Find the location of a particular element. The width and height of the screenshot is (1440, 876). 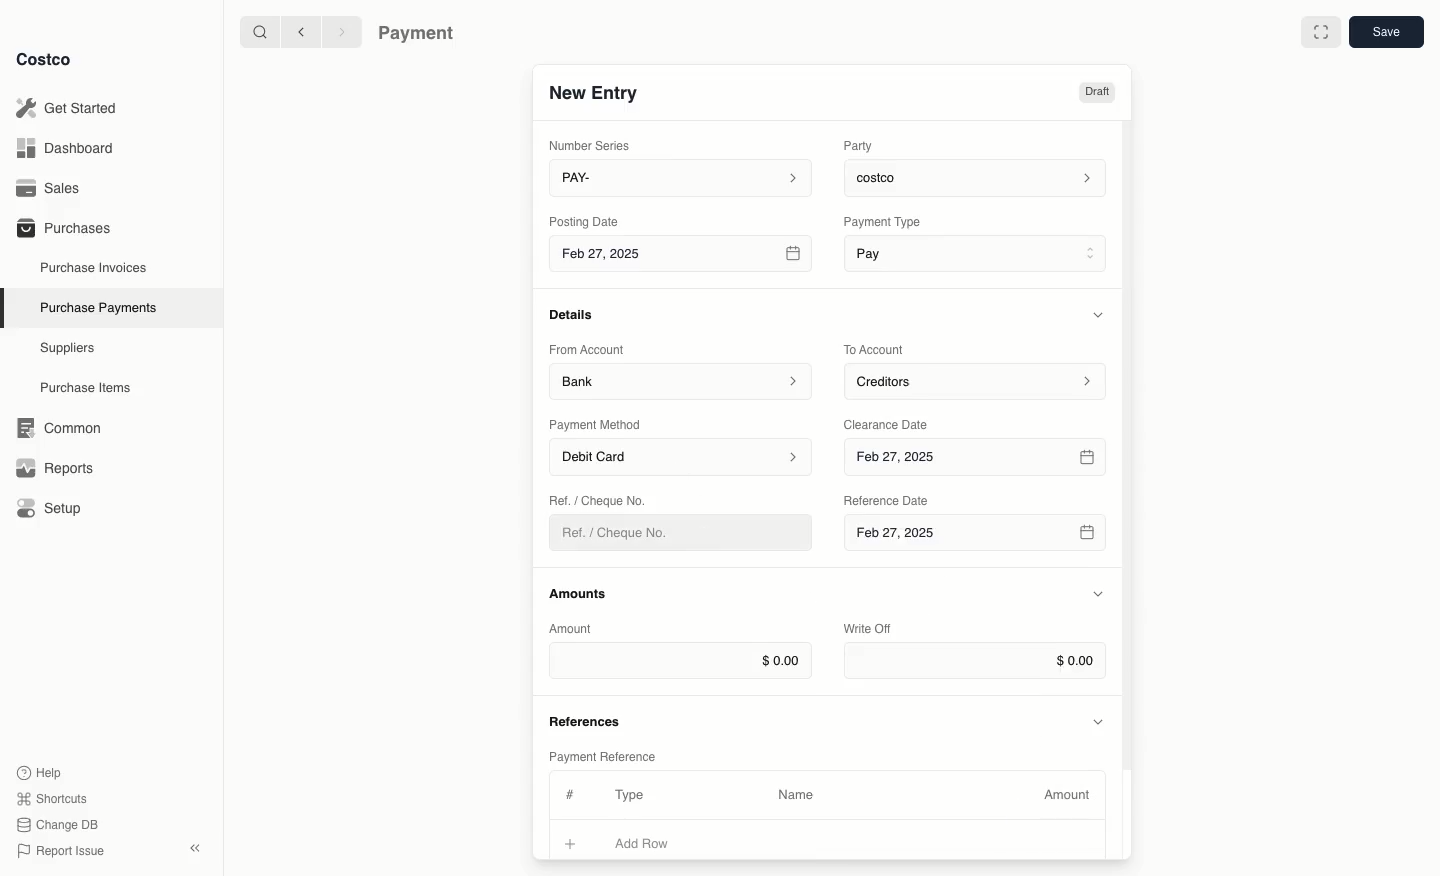

Reports is located at coordinates (52, 465).